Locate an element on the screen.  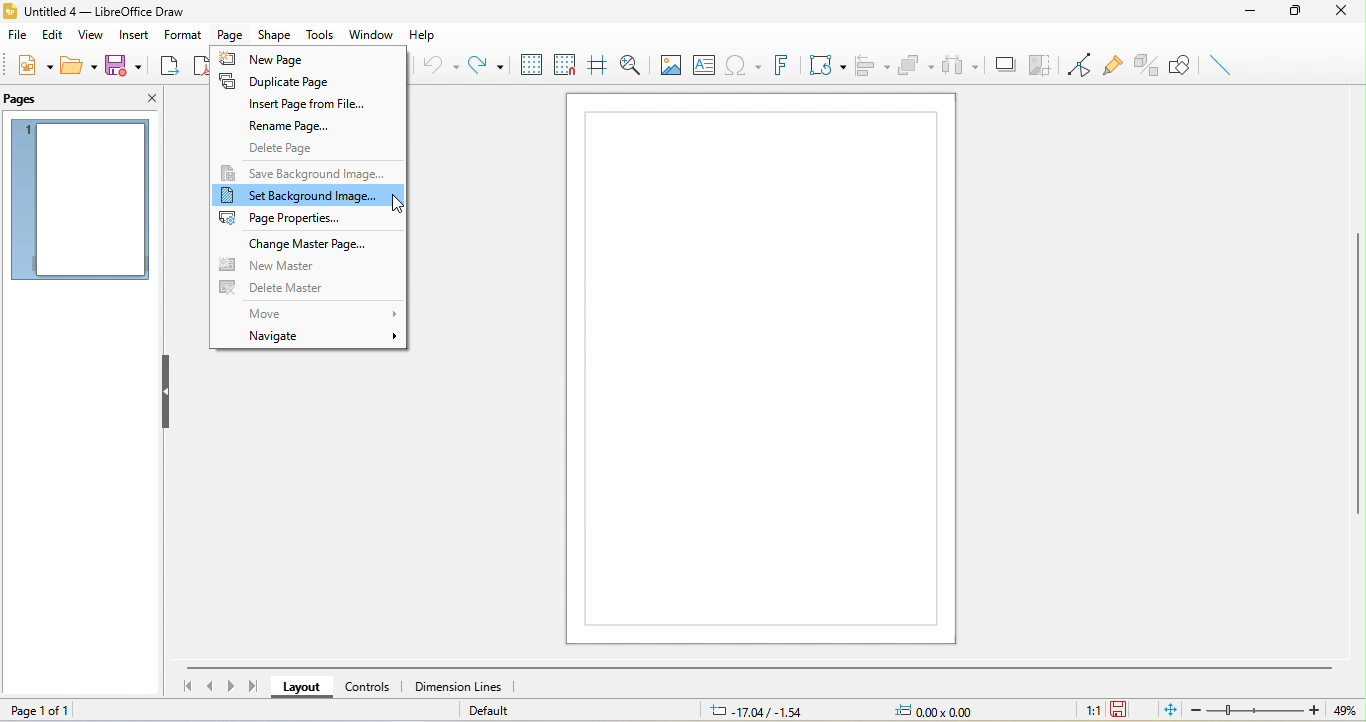
dimension lines is located at coordinates (462, 688).